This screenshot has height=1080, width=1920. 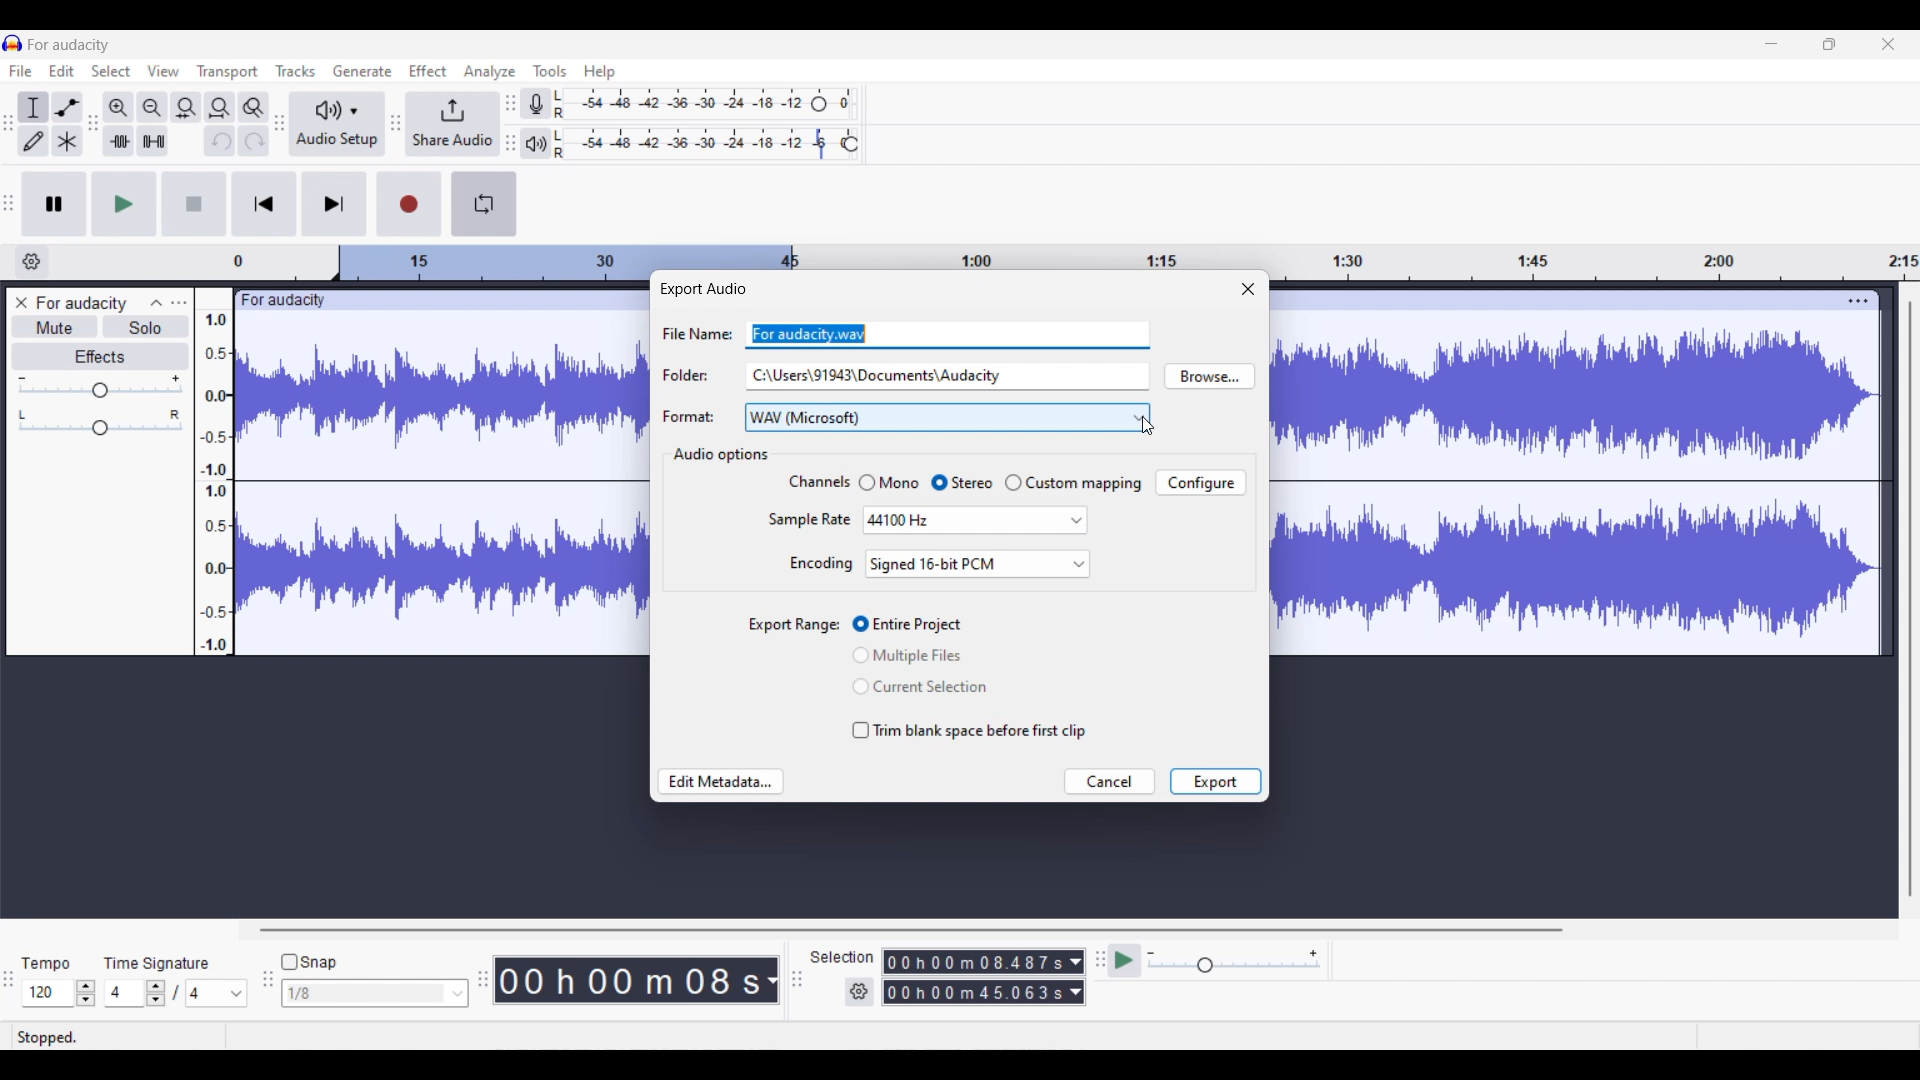 What do you see at coordinates (1234, 960) in the screenshot?
I see `Playback speed scale` at bounding box center [1234, 960].